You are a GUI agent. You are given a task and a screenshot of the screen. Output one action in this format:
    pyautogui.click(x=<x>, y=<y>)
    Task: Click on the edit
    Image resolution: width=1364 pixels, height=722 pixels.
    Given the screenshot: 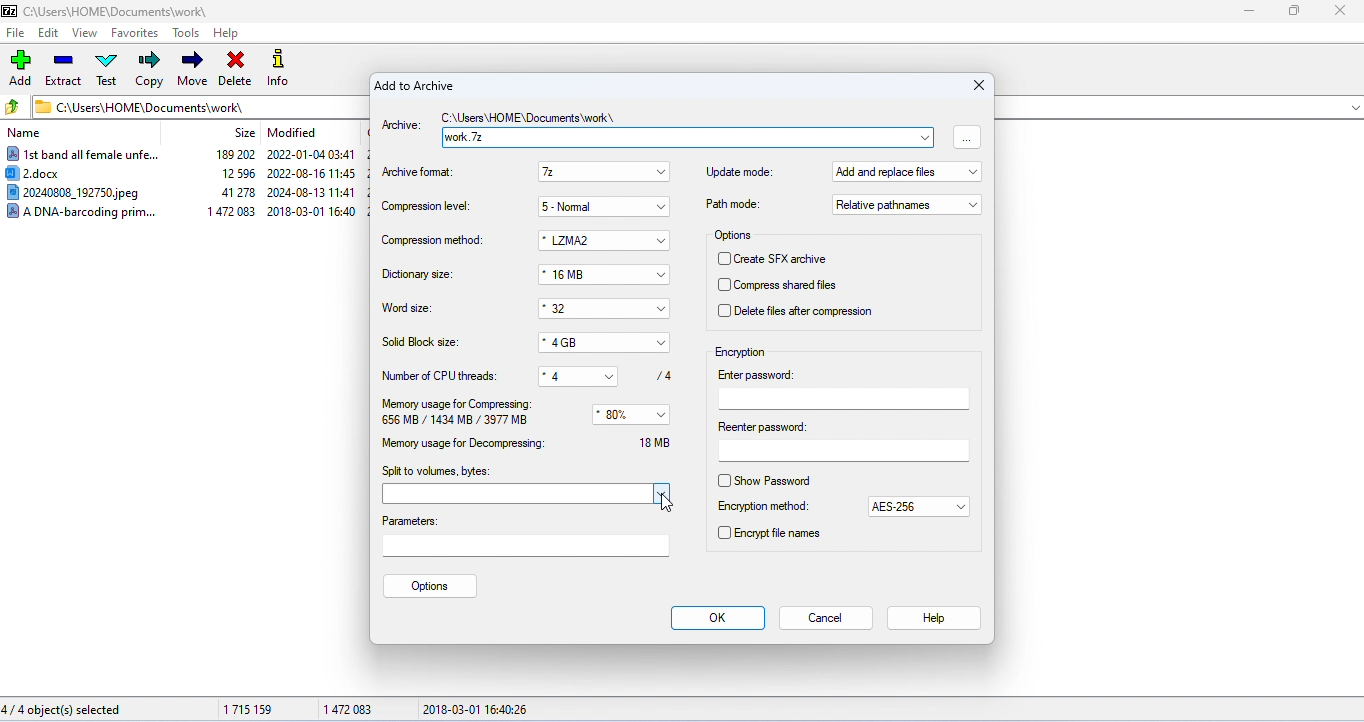 What is the action you would take?
    pyautogui.click(x=49, y=33)
    